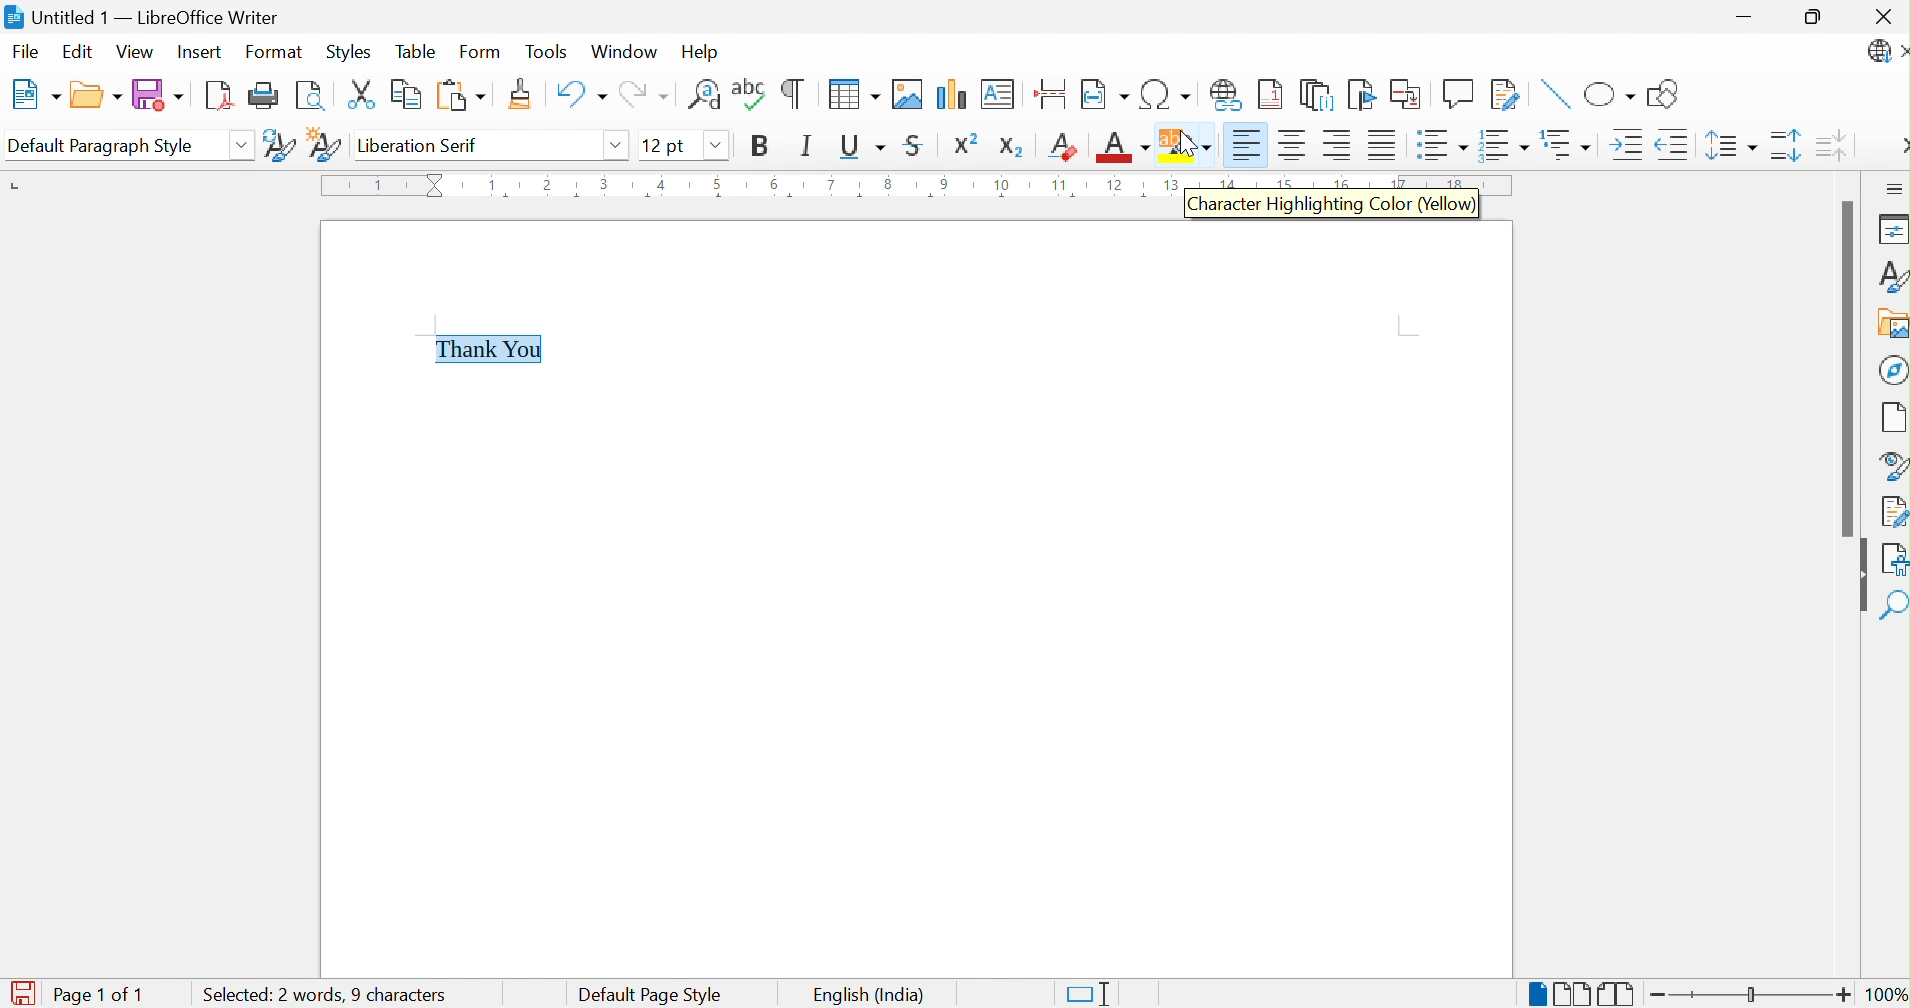 The width and height of the screenshot is (1910, 1008). Describe the element at coordinates (1506, 93) in the screenshot. I see `Show Track Changes Functions` at that location.